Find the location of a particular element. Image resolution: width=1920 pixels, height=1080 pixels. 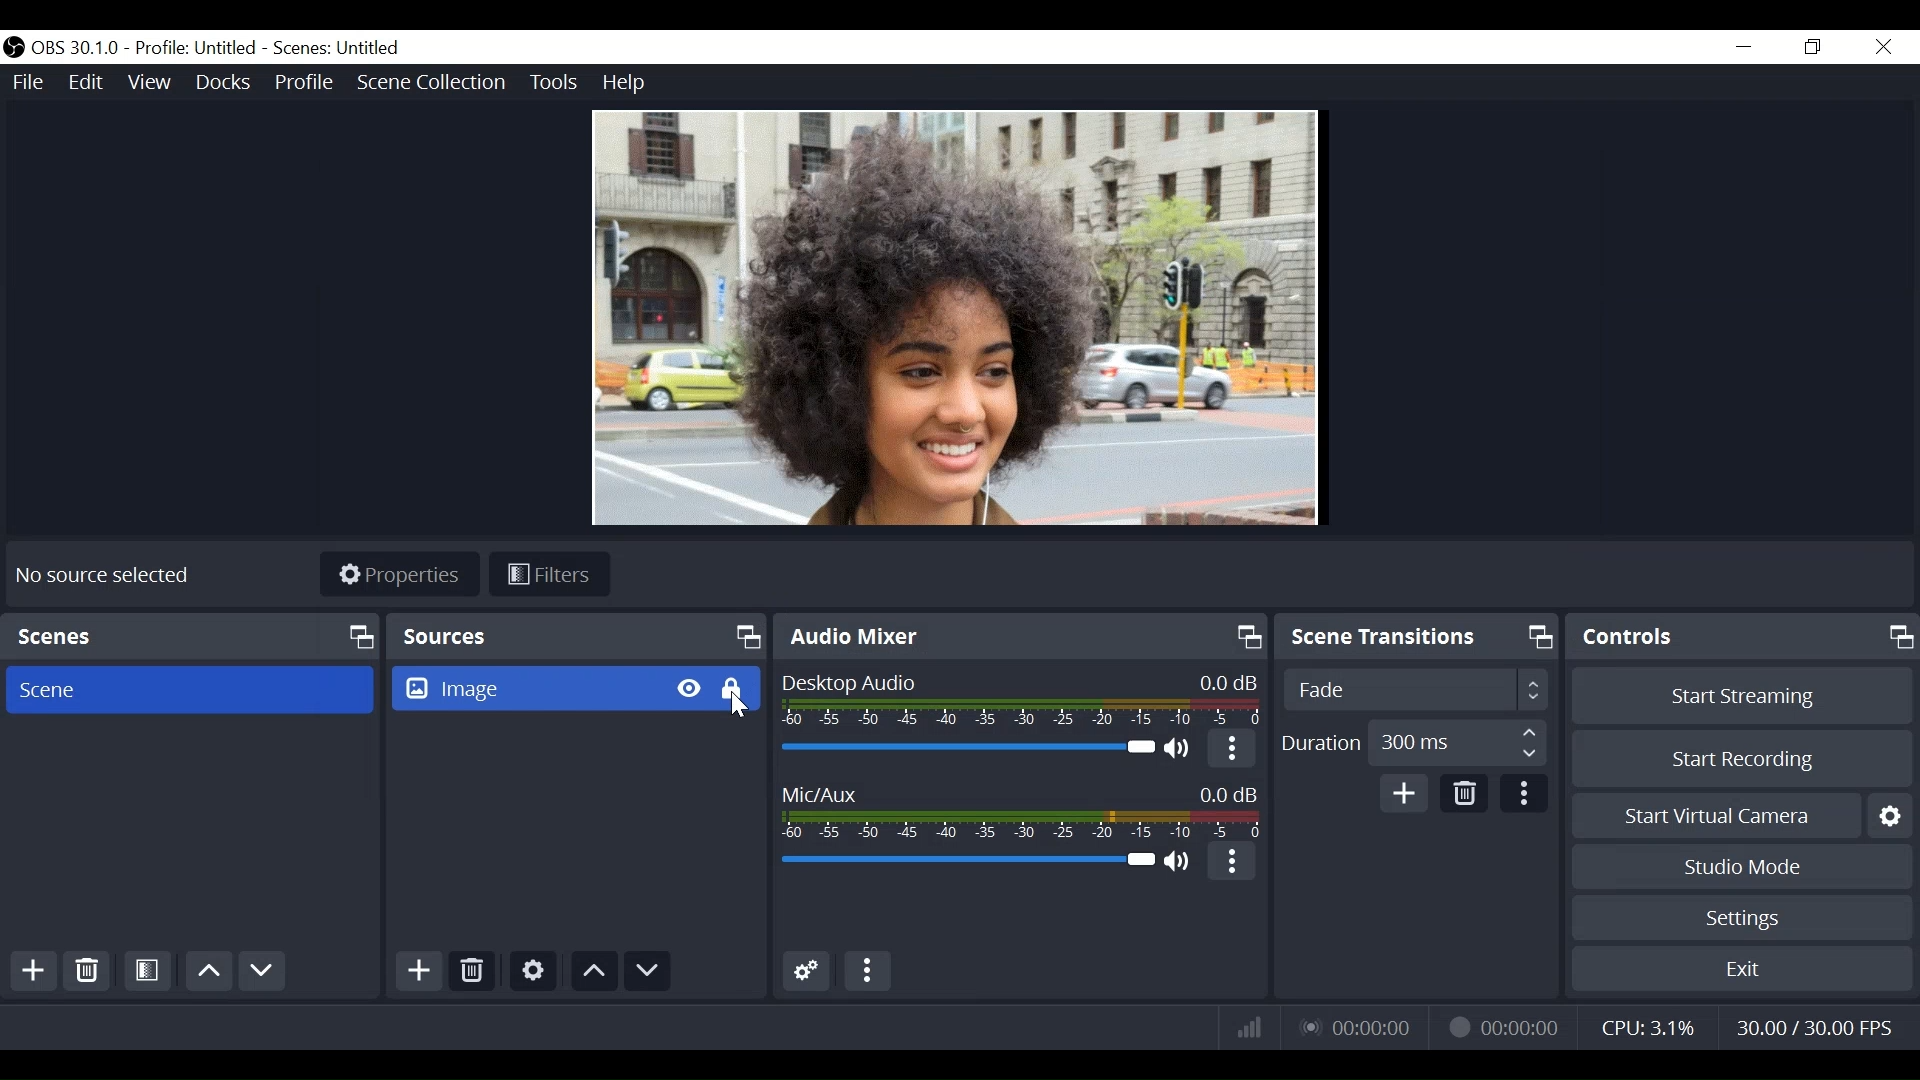

(un)mute is located at coordinates (1182, 751).